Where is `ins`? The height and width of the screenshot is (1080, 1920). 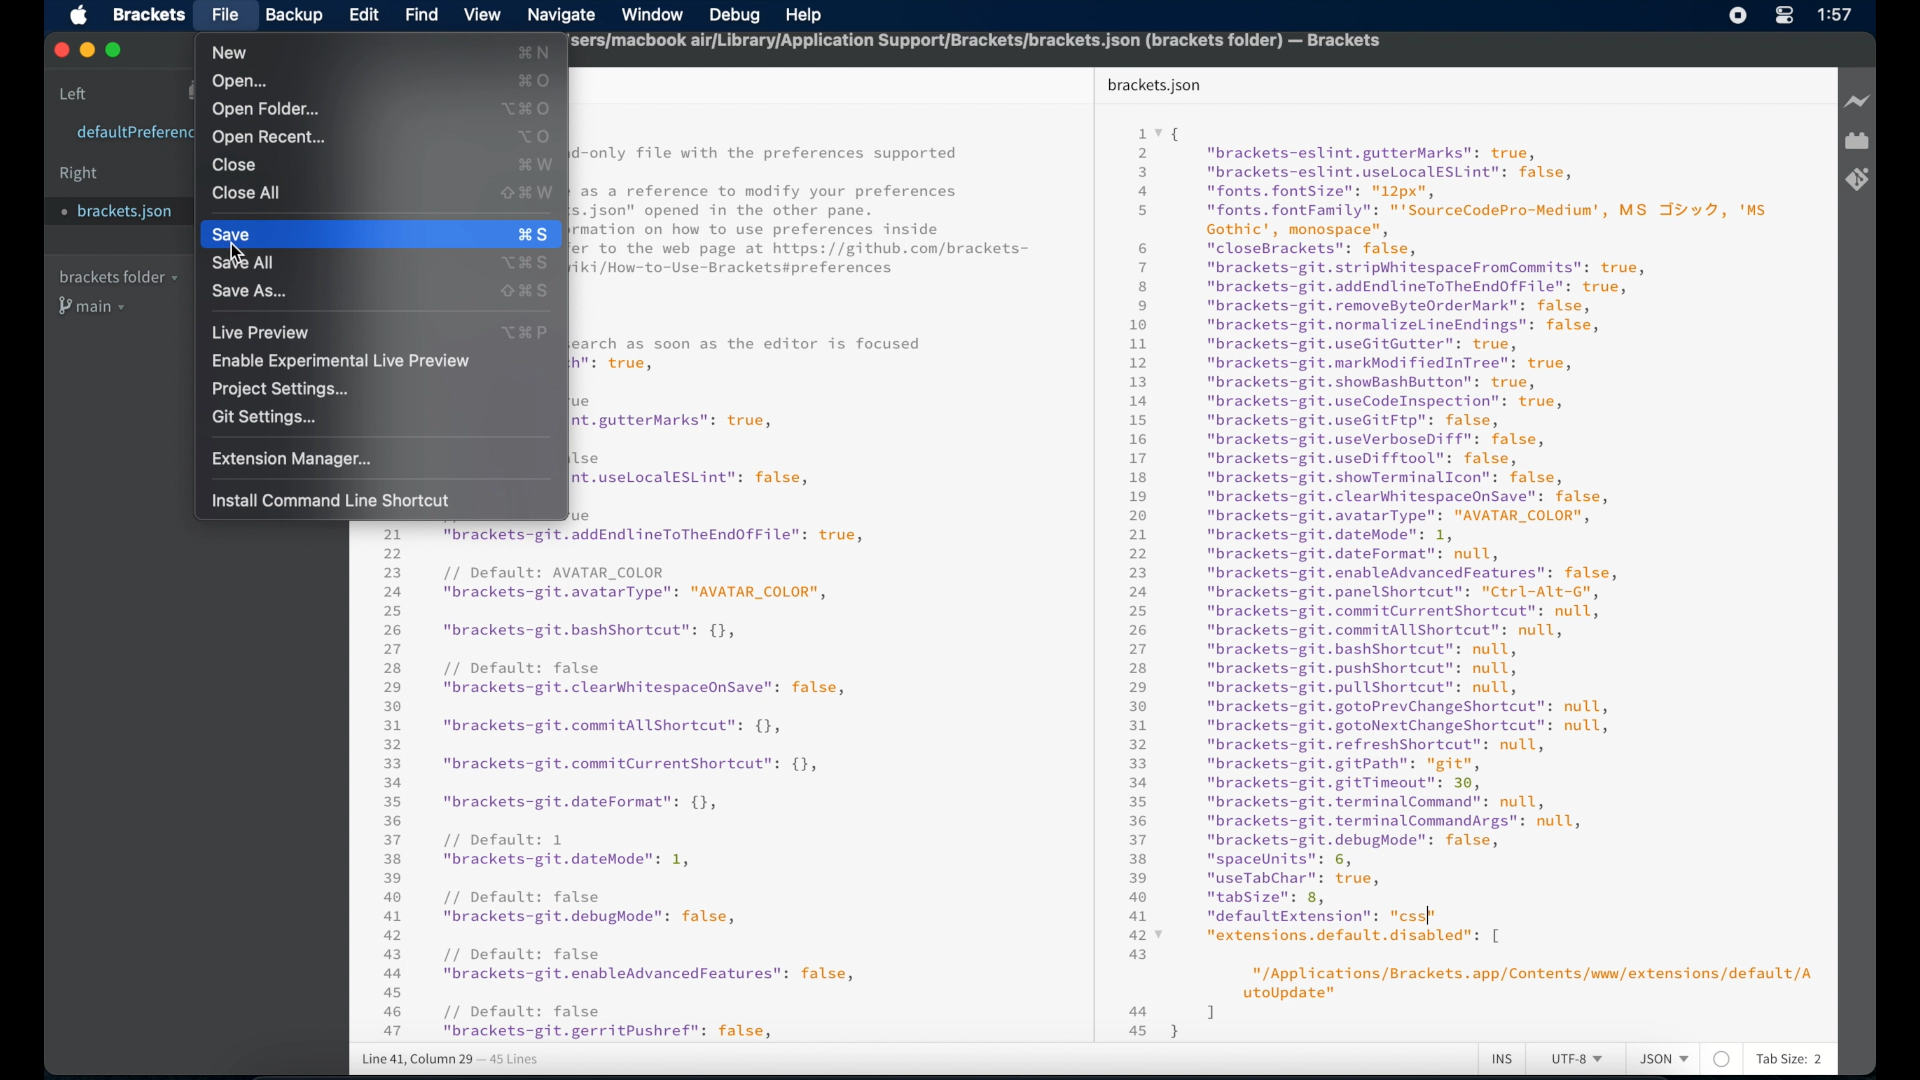 ins is located at coordinates (1503, 1060).